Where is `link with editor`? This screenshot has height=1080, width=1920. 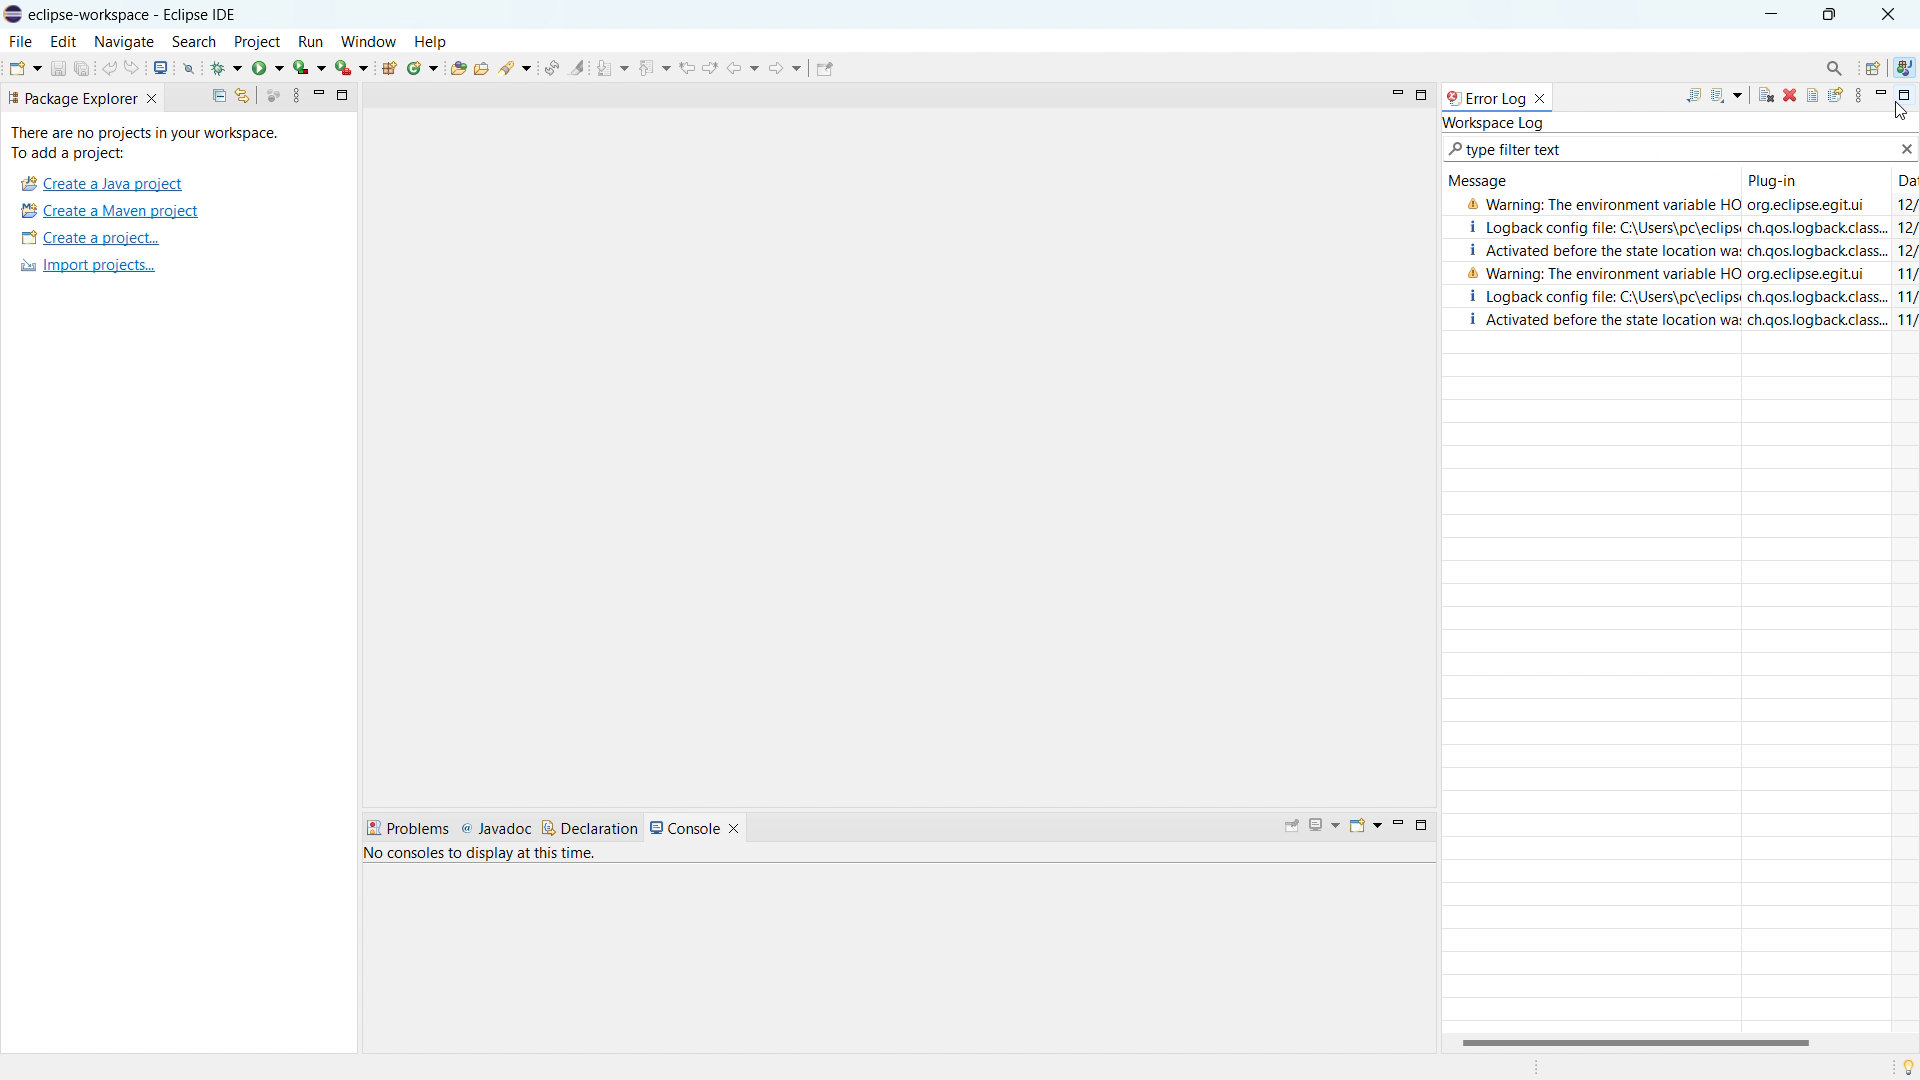 link with editor is located at coordinates (243, 96).